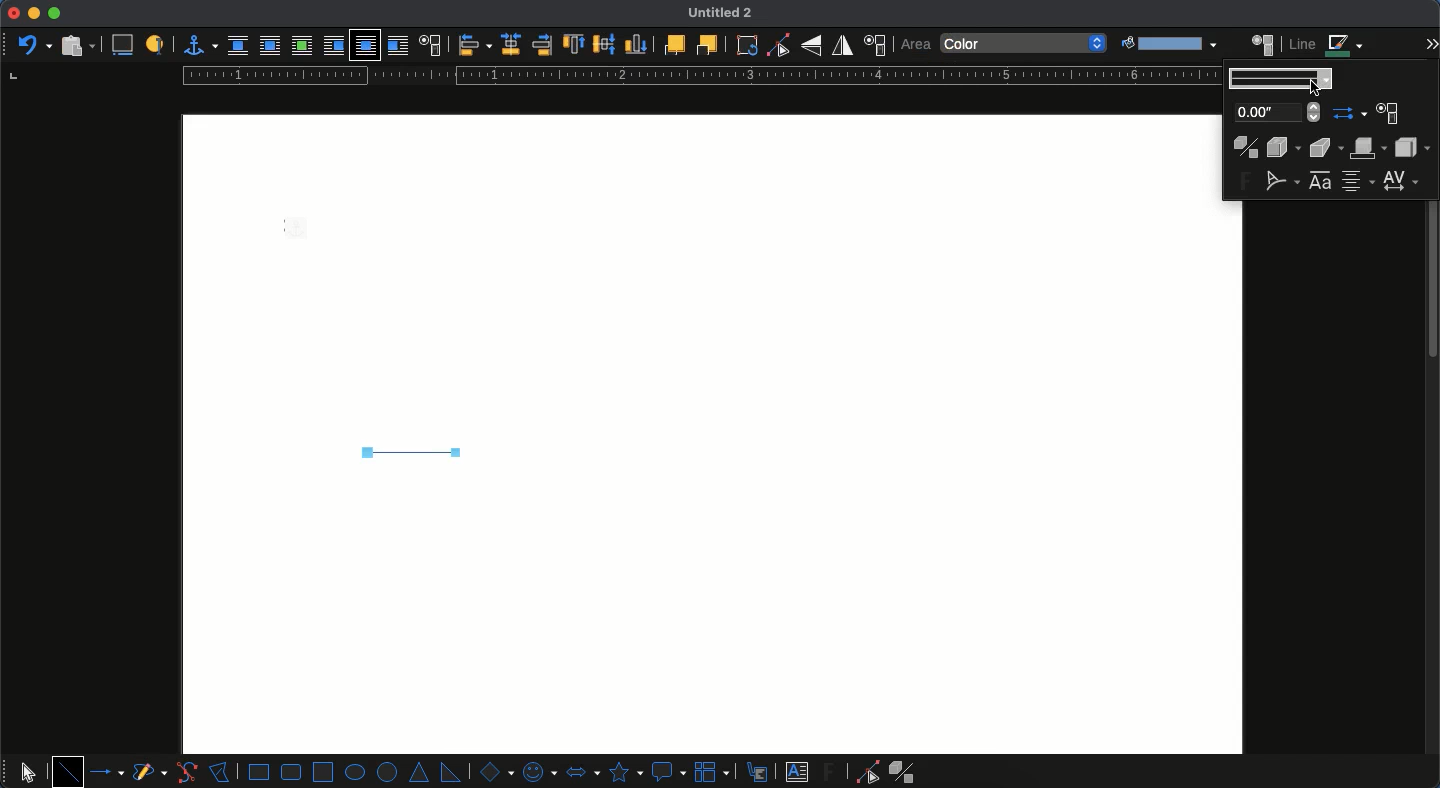  Describe the element at coordinates (714, 771) in the screenshot. I see `flowchart` at that location.